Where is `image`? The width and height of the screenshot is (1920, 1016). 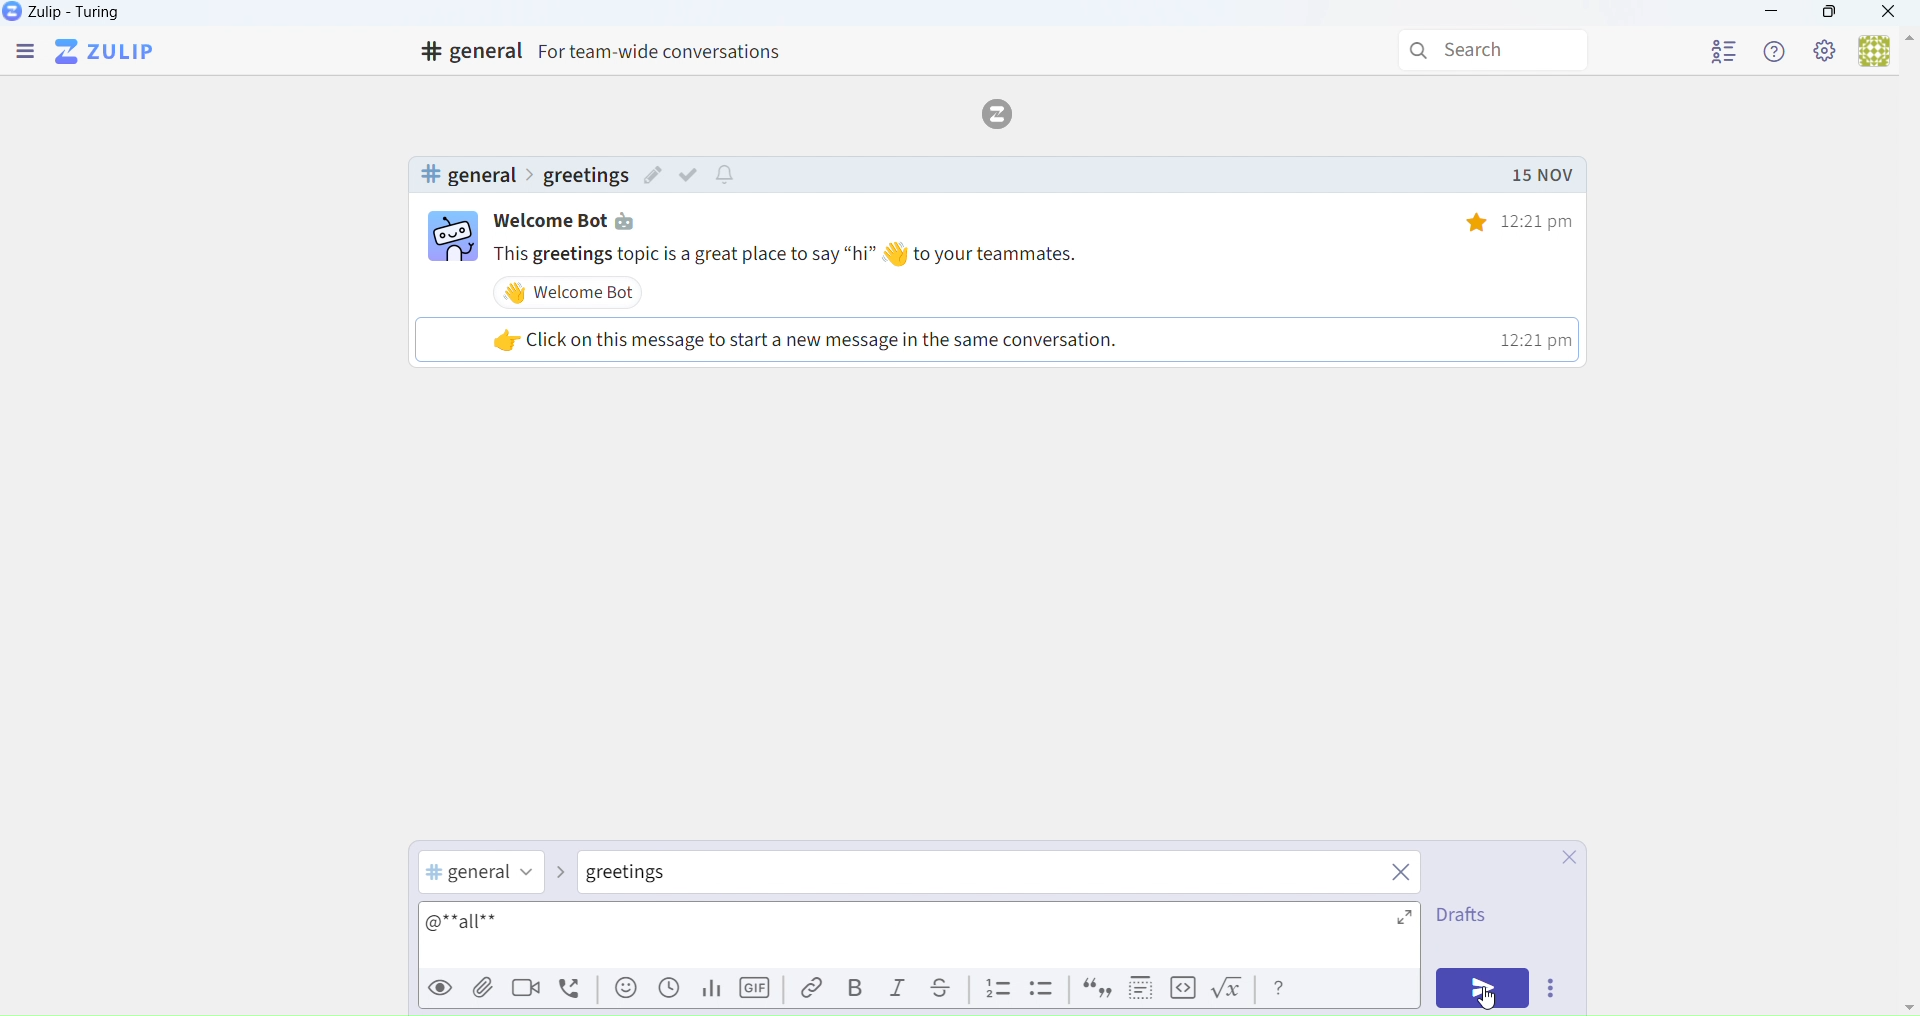
image is located at coordinates (453, 239).